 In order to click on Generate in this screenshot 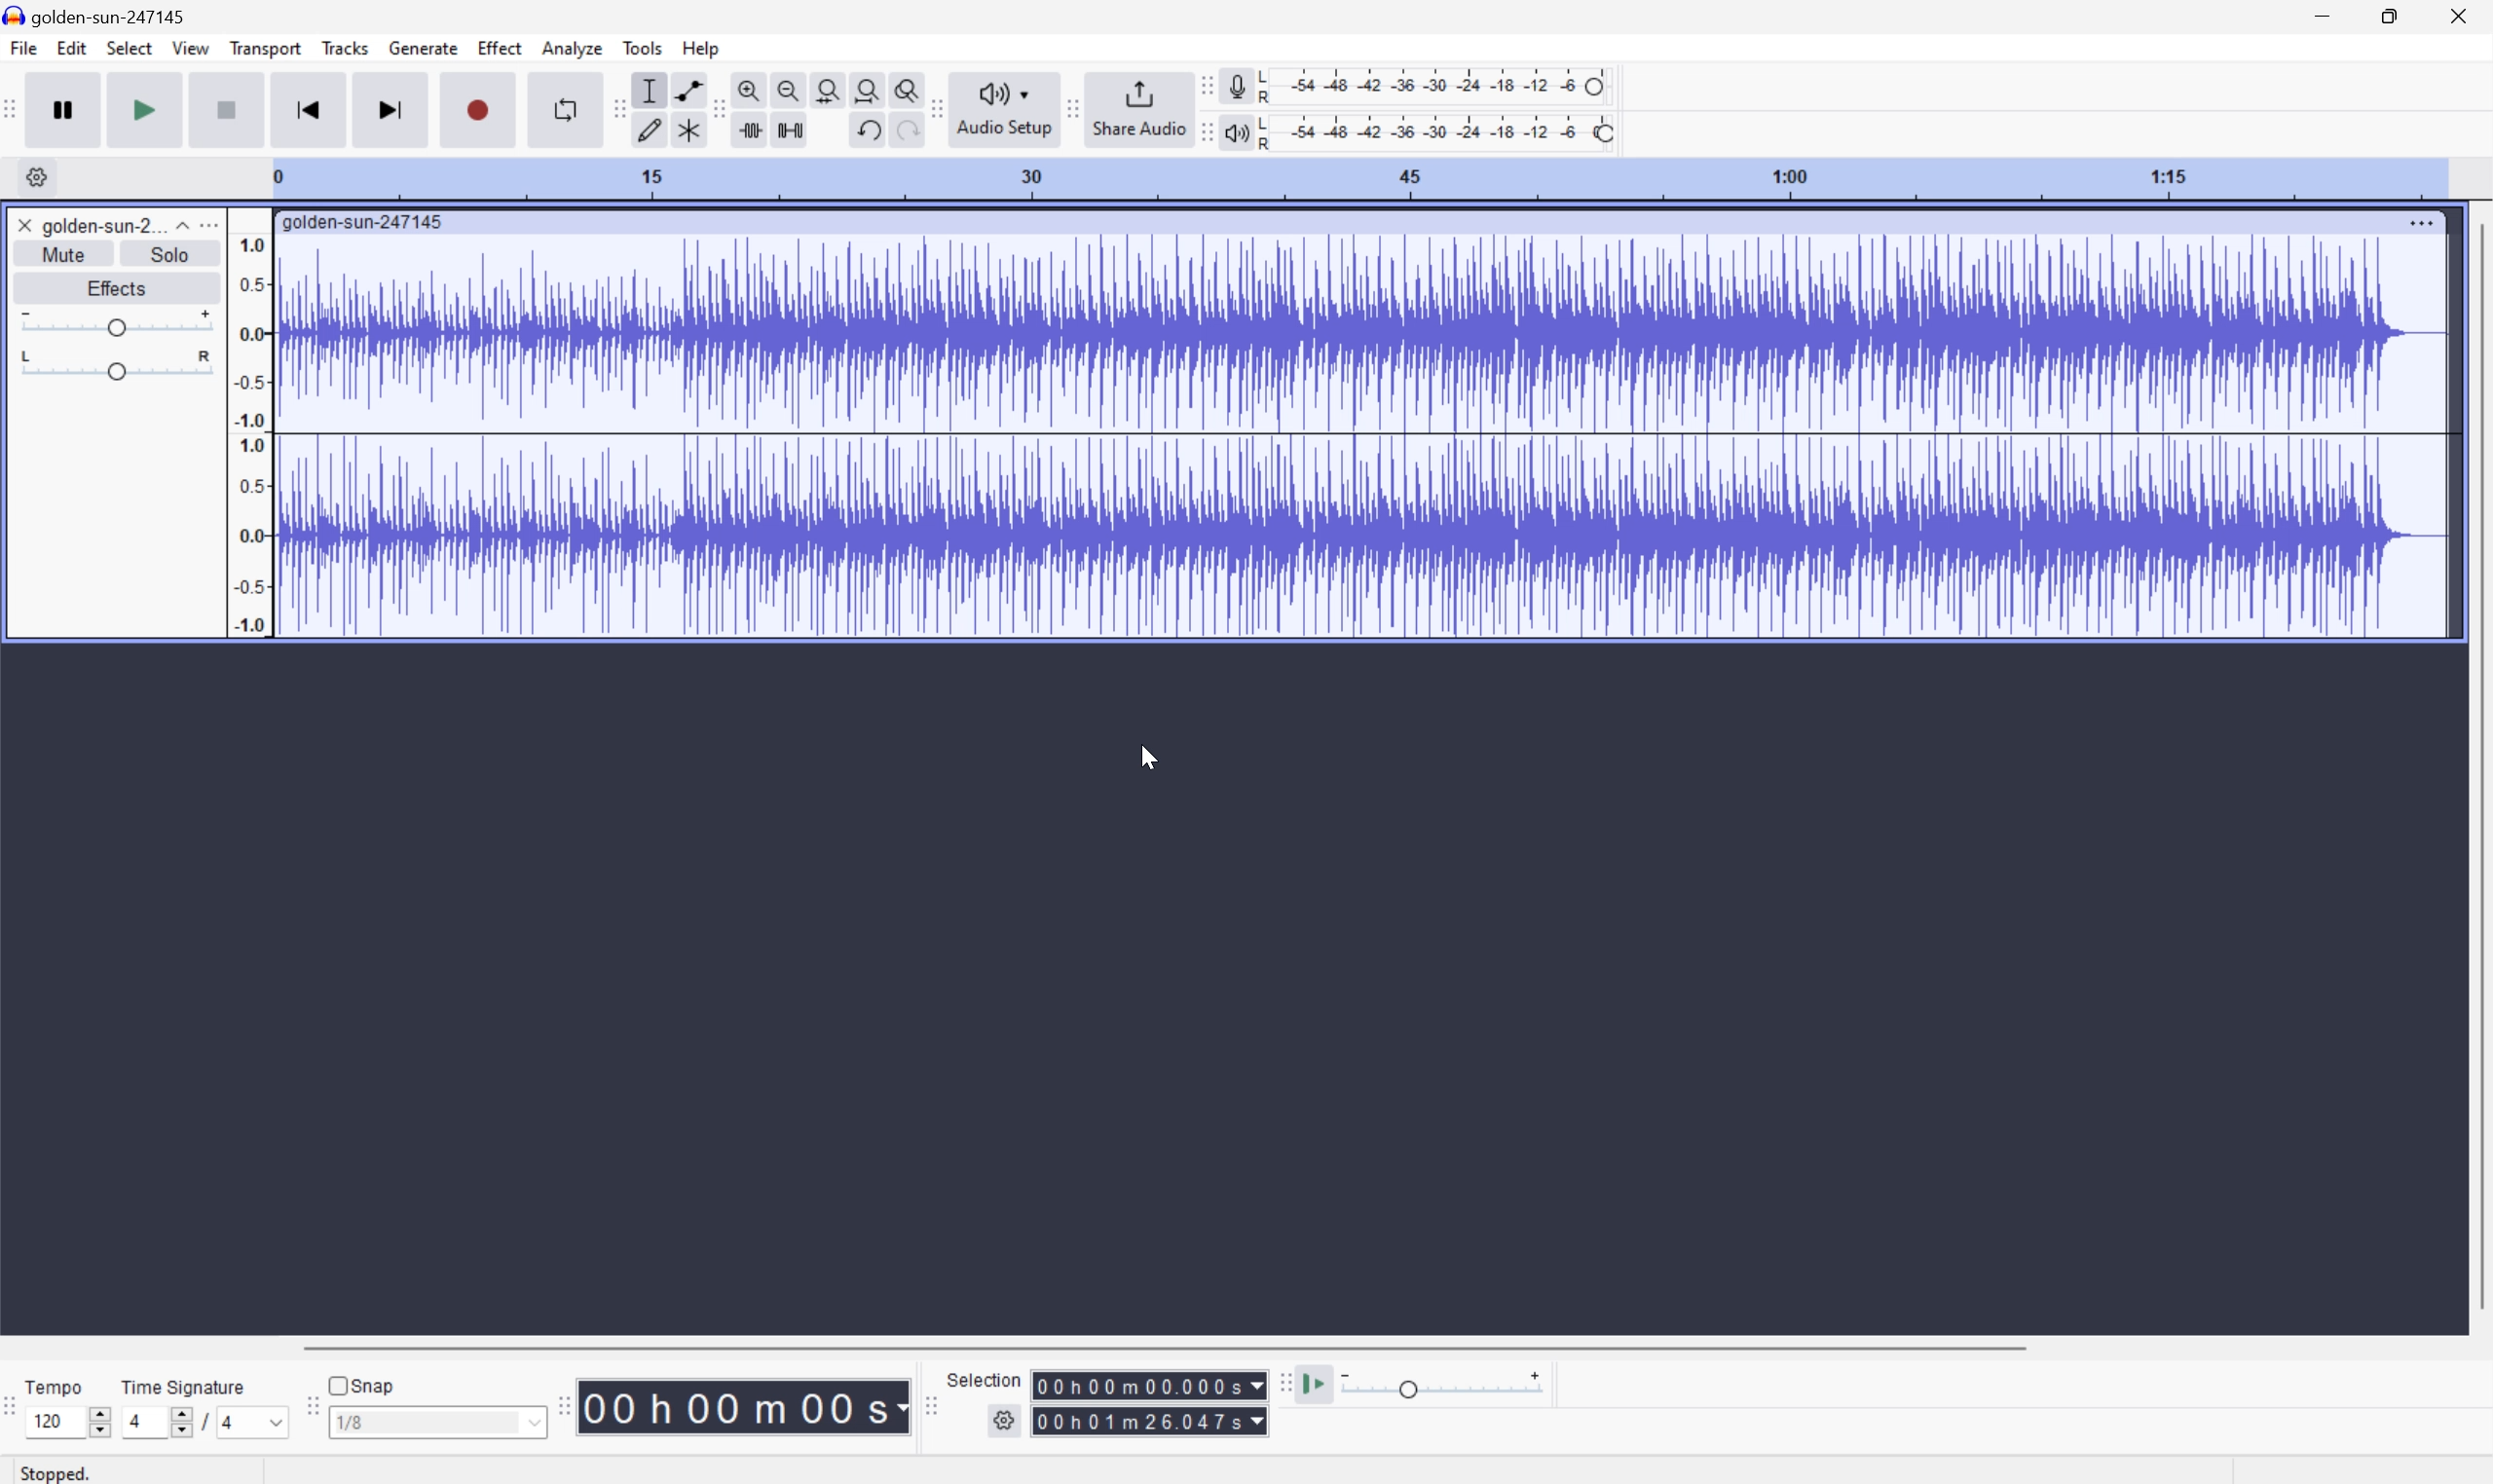, I will do `click(426, 48)`.